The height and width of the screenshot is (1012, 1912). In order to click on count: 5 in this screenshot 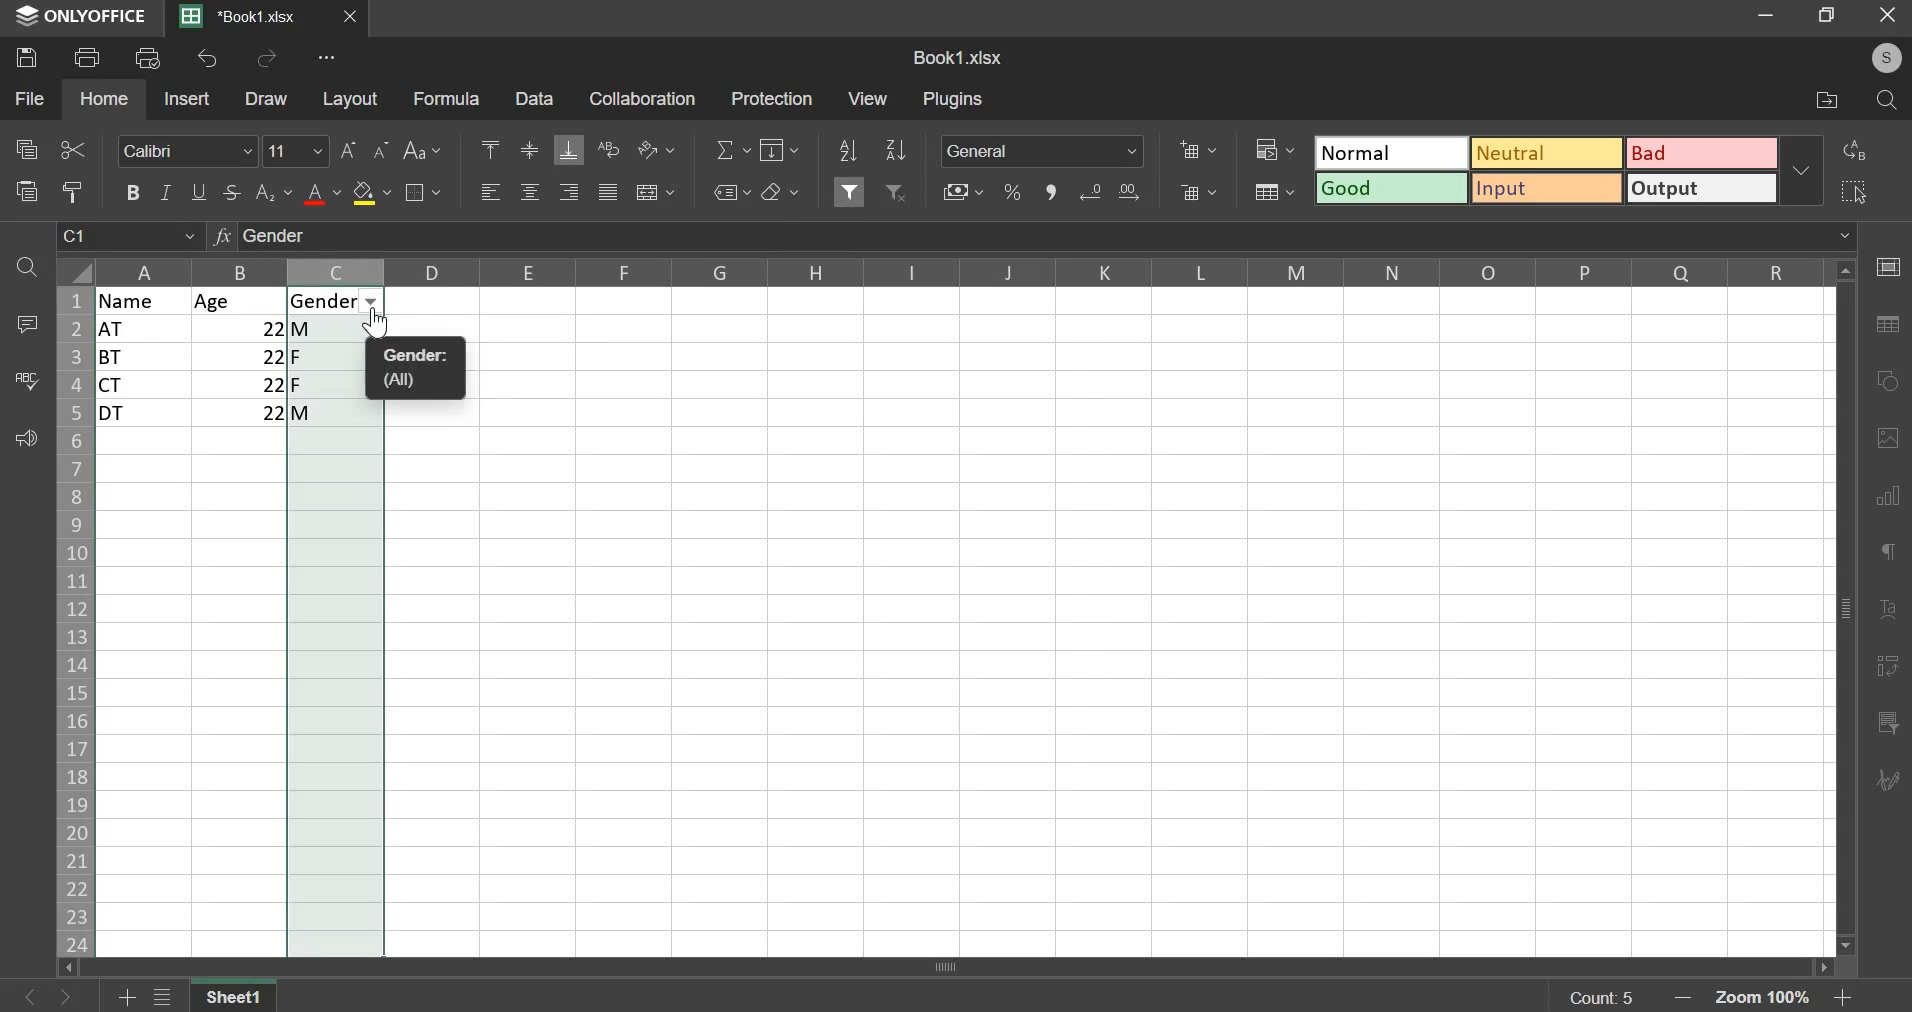, I will do `click(1599, 997)`.